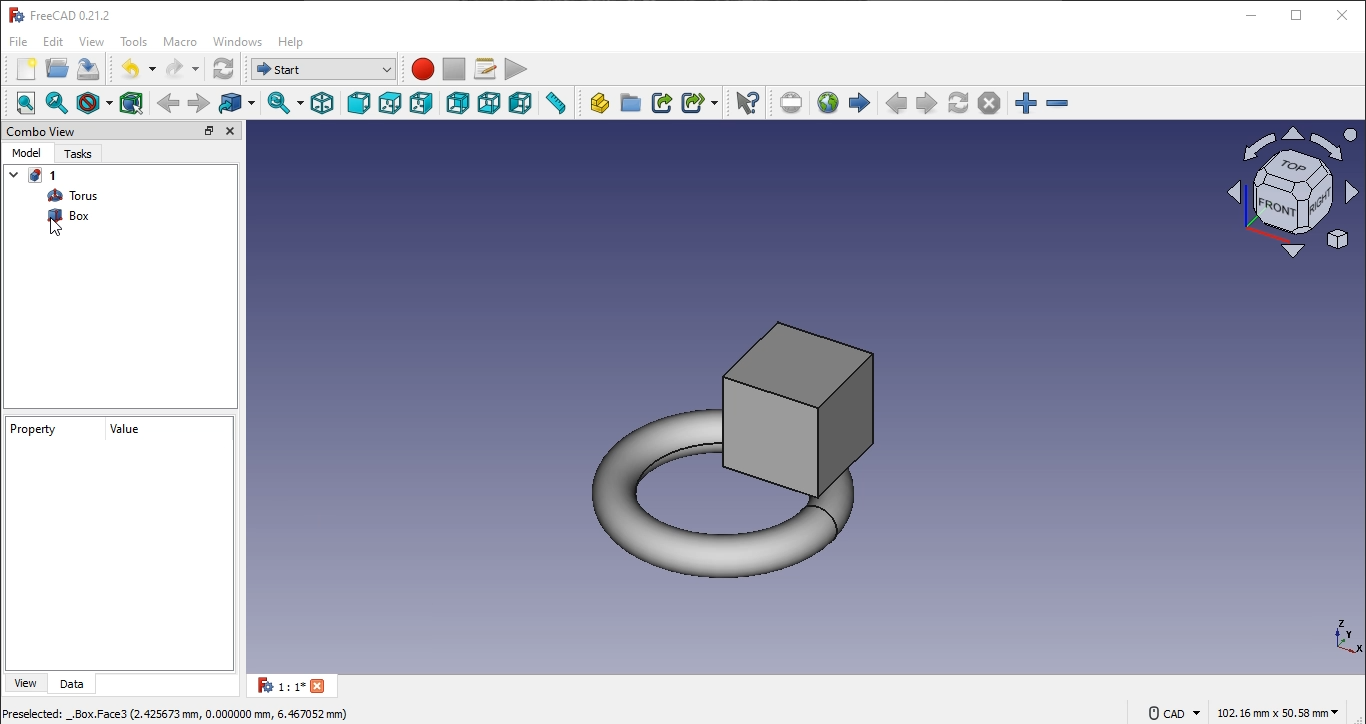 The image size is (1366, 724). Describe the element at coordinates (453, 70) in the screenshot. I see `stop macro recording` at that location.